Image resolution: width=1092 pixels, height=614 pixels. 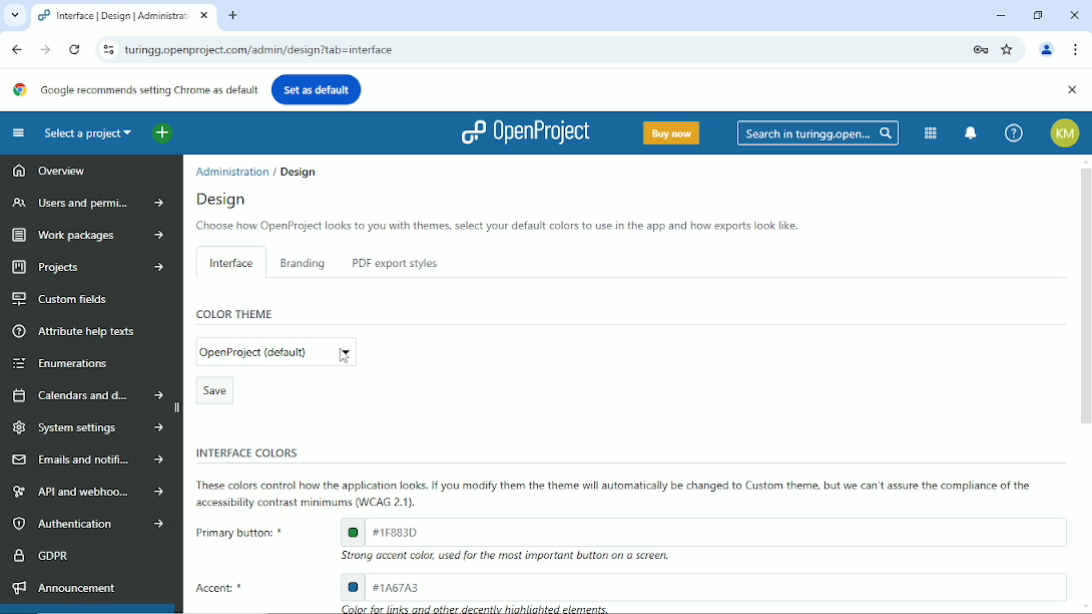 What do you see at coordinates (1076, 50) in the screenshot?
I see `Customize and control google chrome` at bounding box center [1076, 50].